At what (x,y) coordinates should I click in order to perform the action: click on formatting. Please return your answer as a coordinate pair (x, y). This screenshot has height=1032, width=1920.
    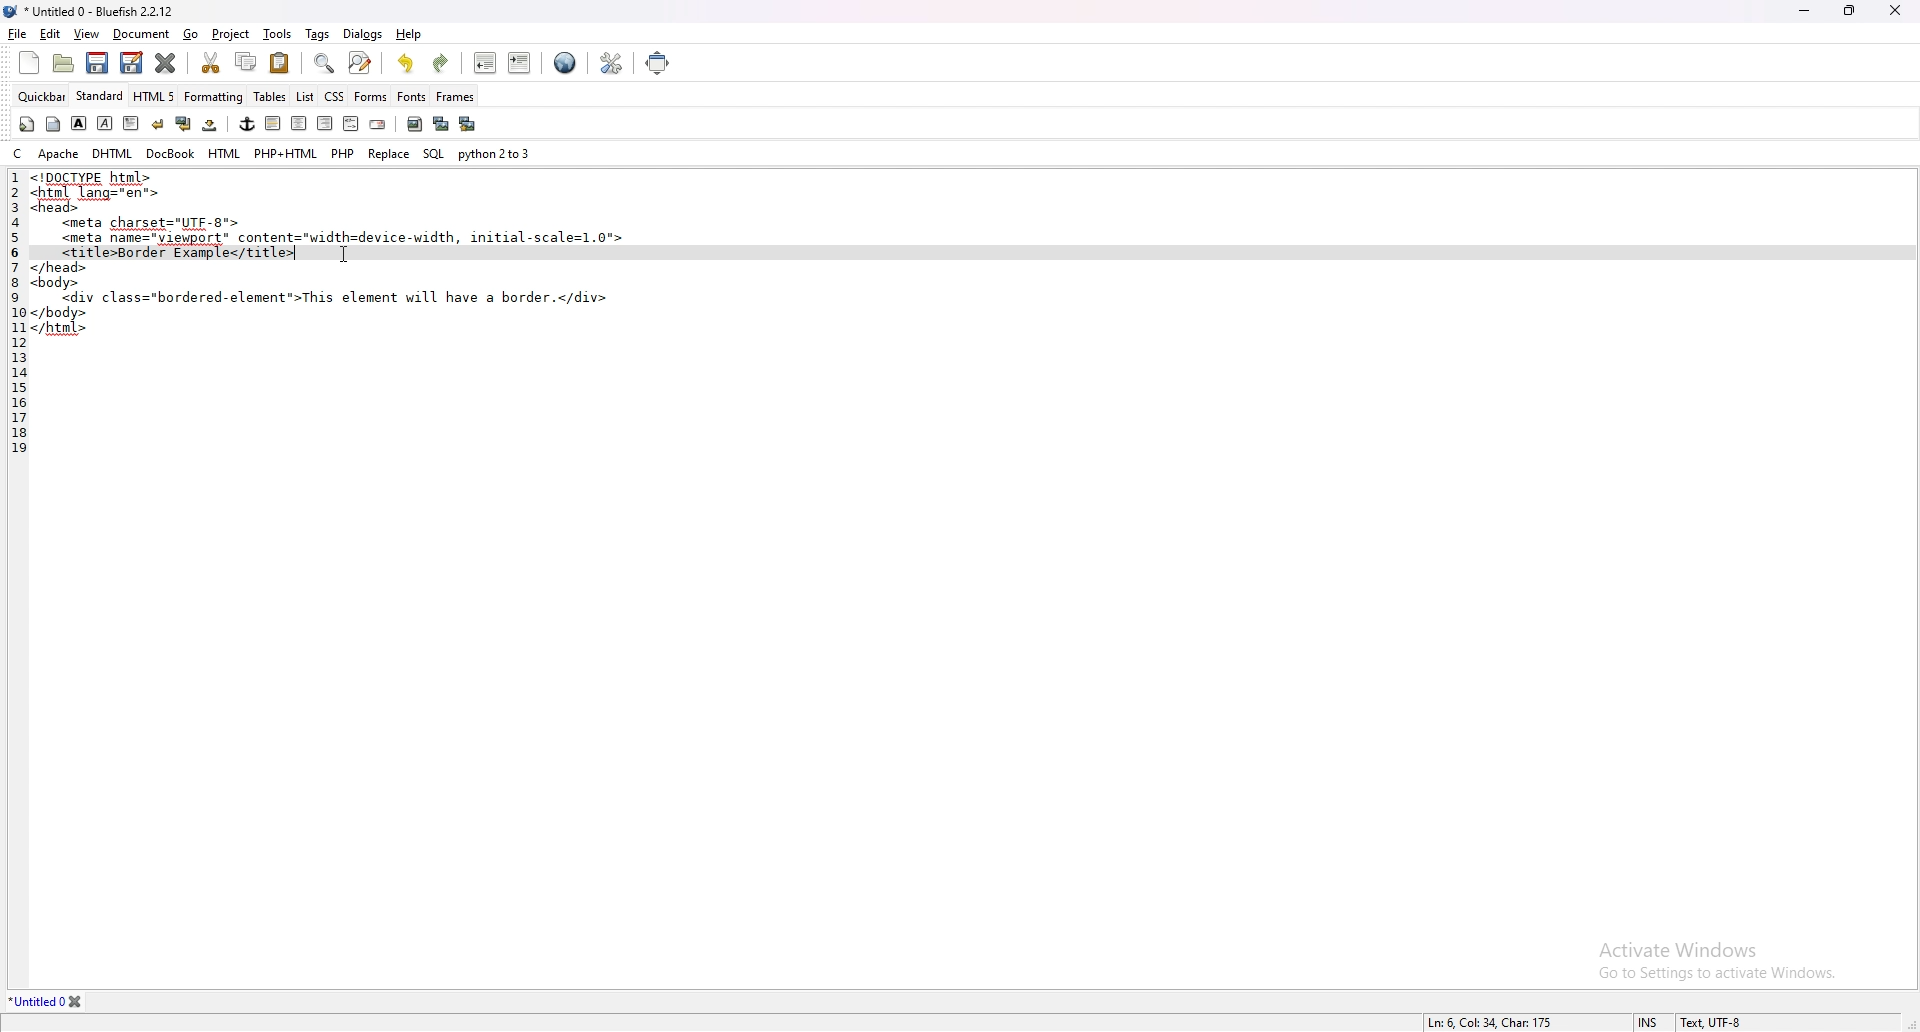
    Looking at the image, I should click on (214, 96).